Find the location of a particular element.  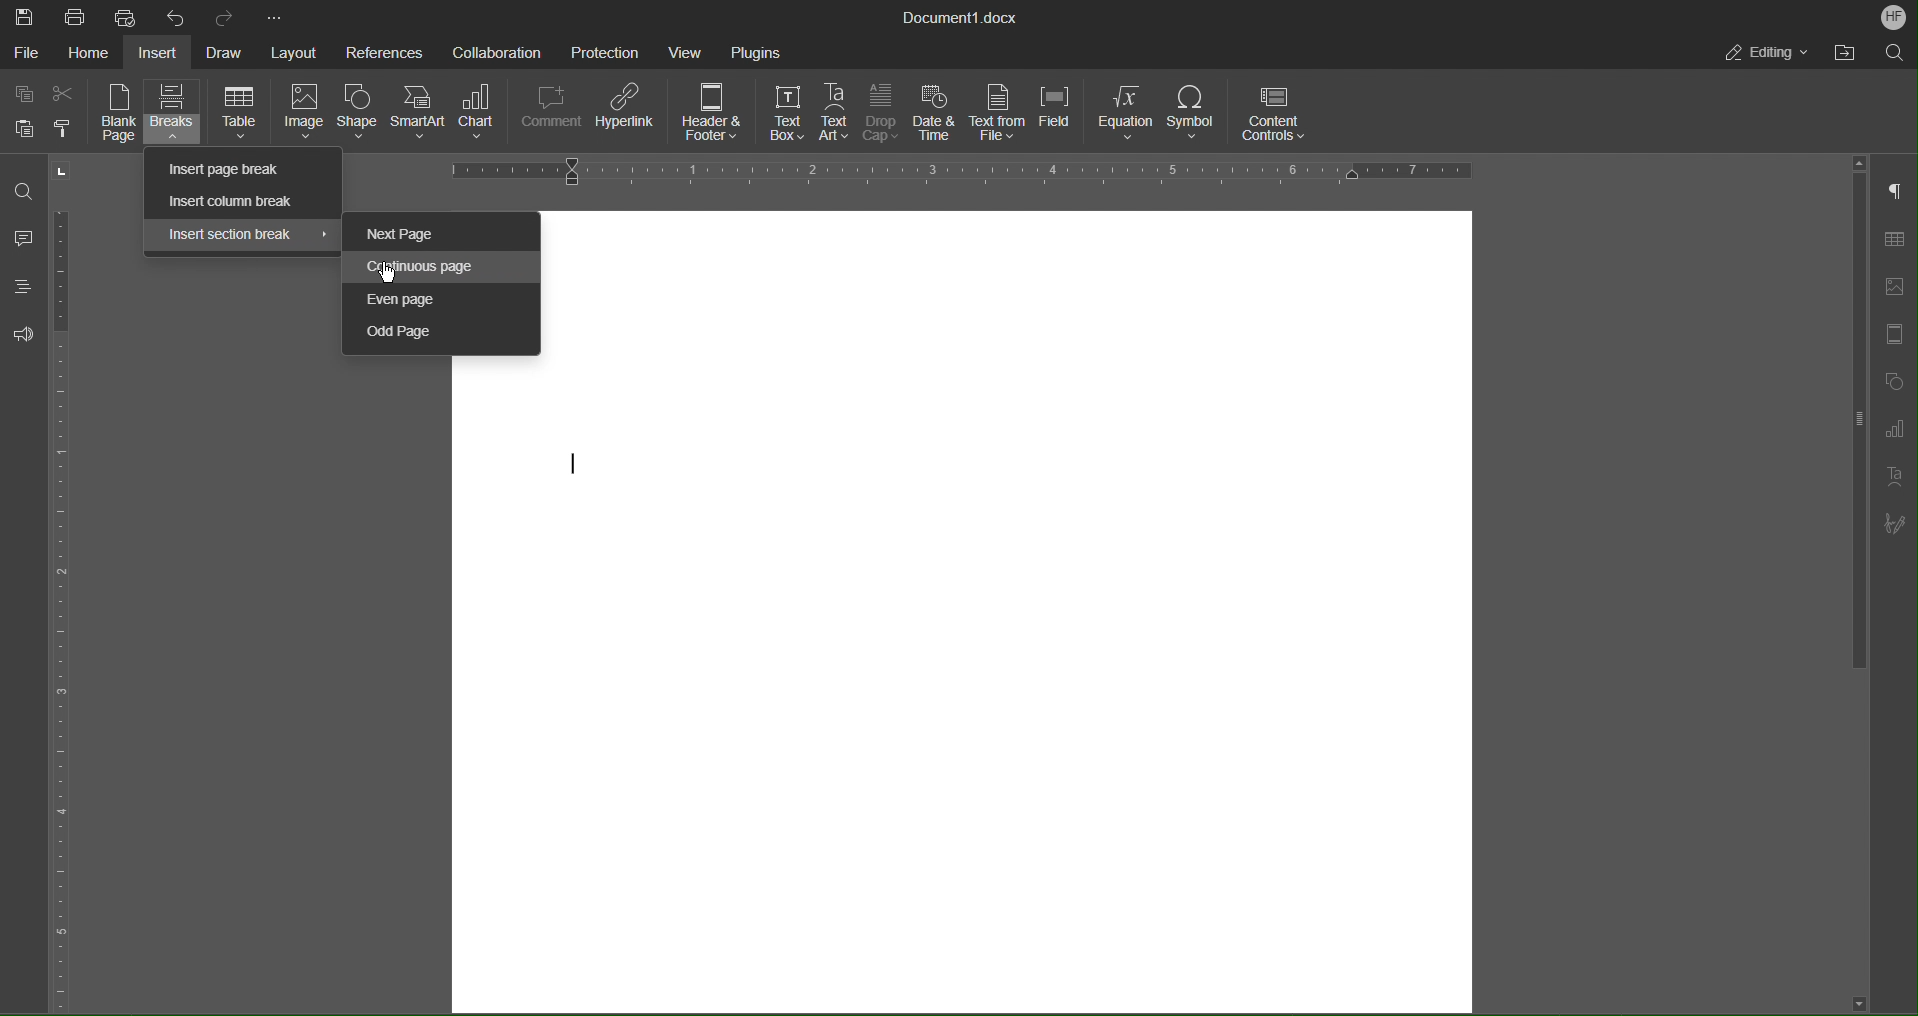

SmartArt is located at coordinates (417, 115).